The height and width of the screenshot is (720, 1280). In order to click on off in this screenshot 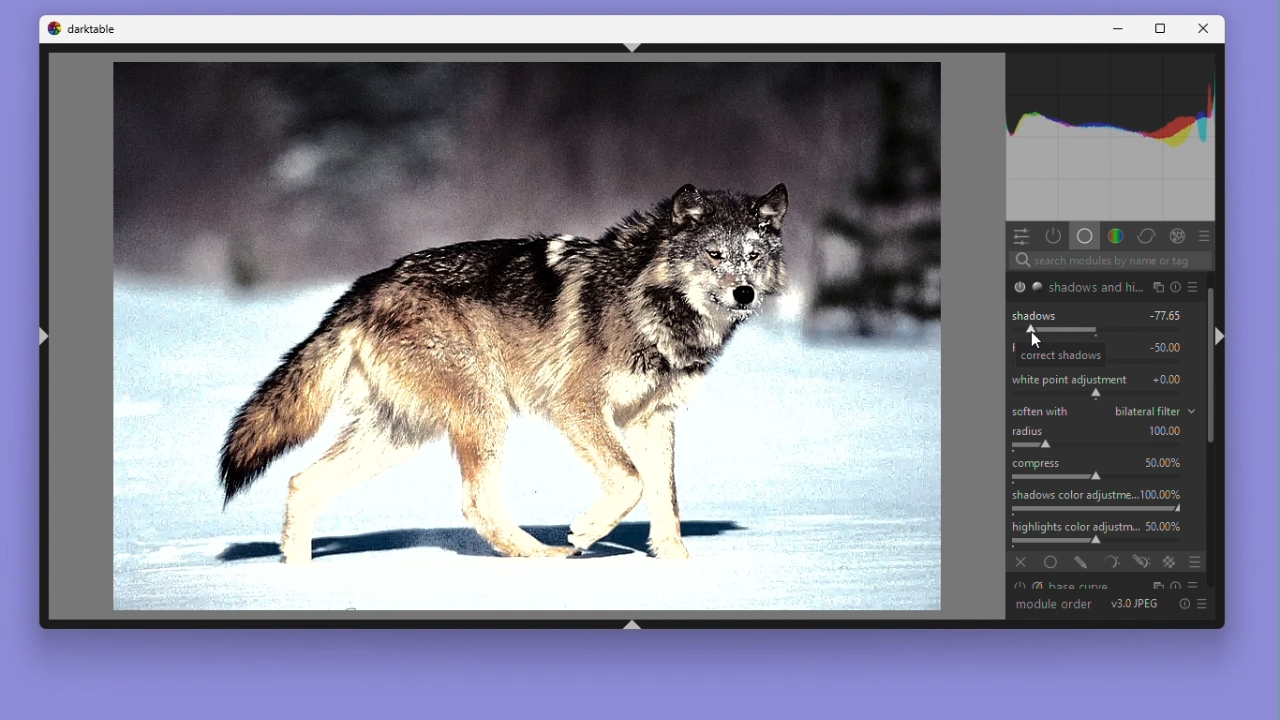, I will do `click(1020, 561)`.